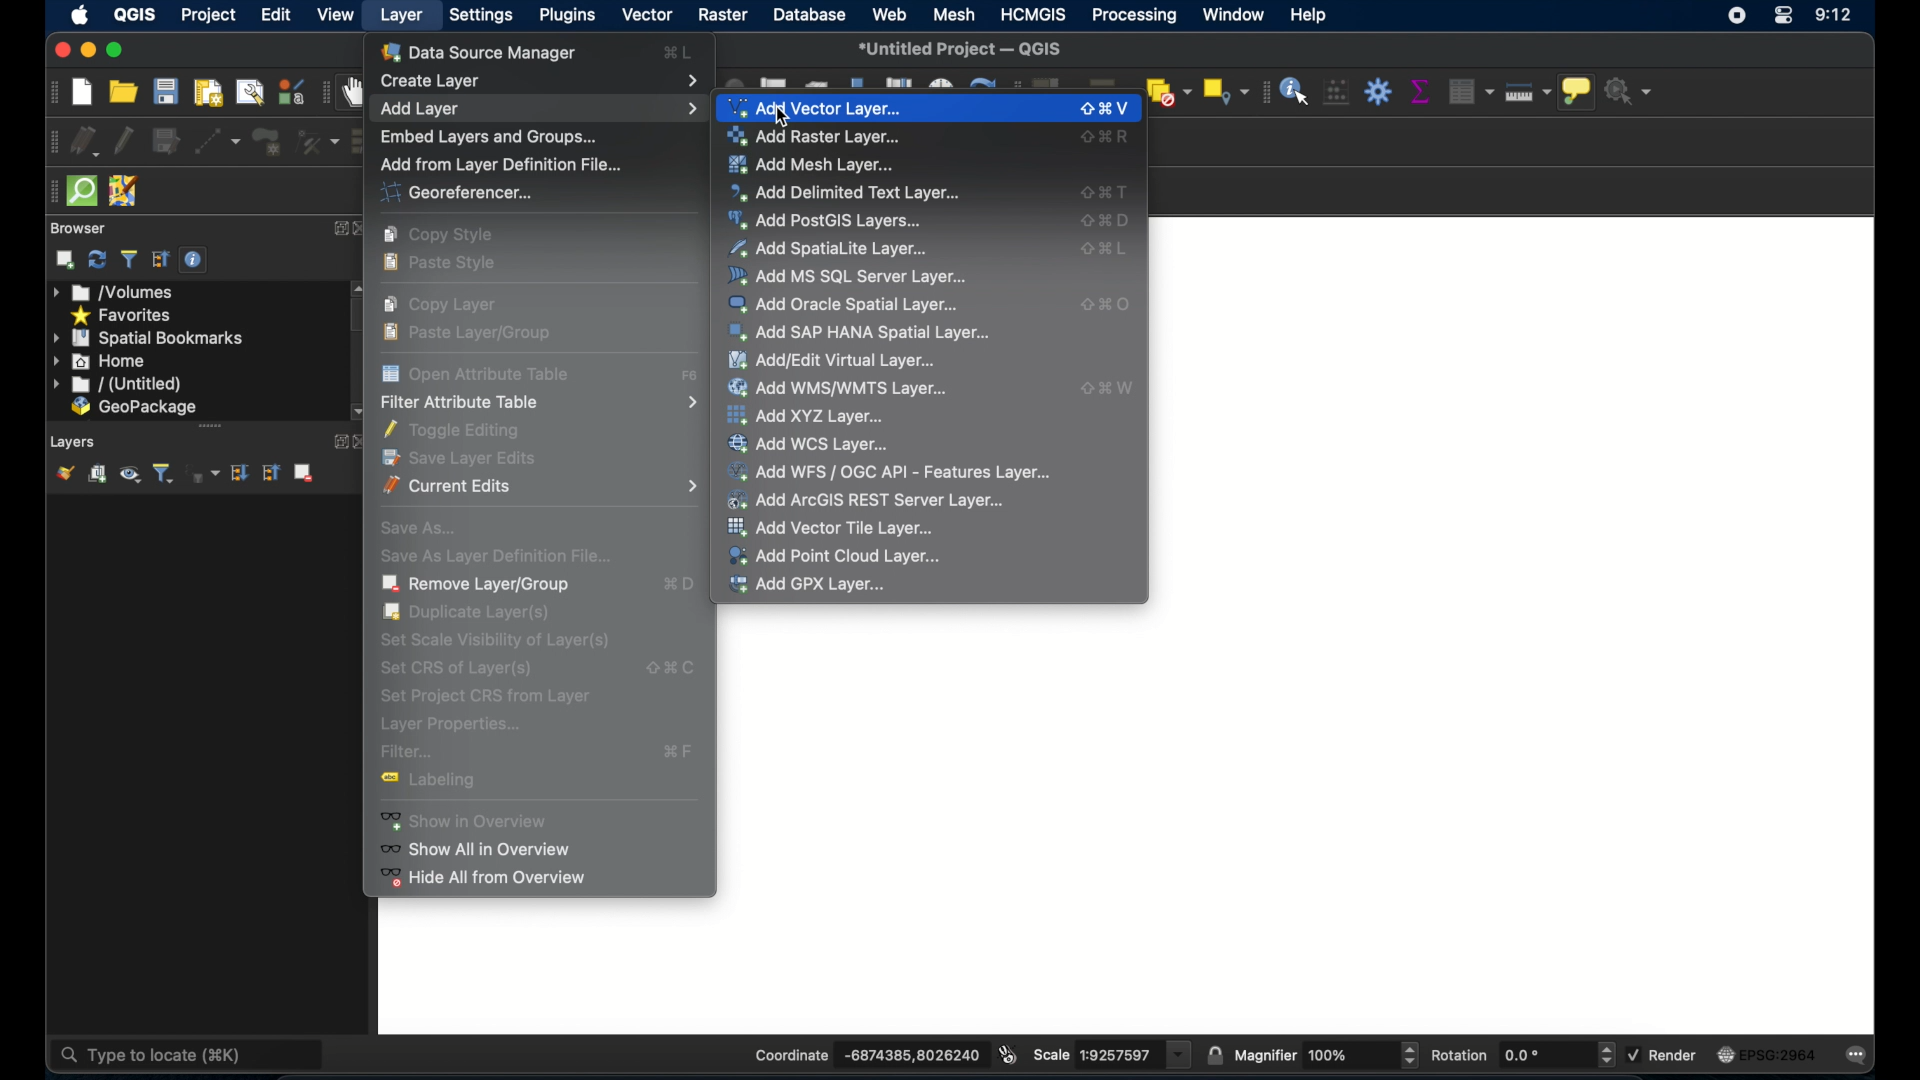  Describe the element at coordinates (502, 136) in the screenshot. I see `Embed Layers and Groups...` at that location.